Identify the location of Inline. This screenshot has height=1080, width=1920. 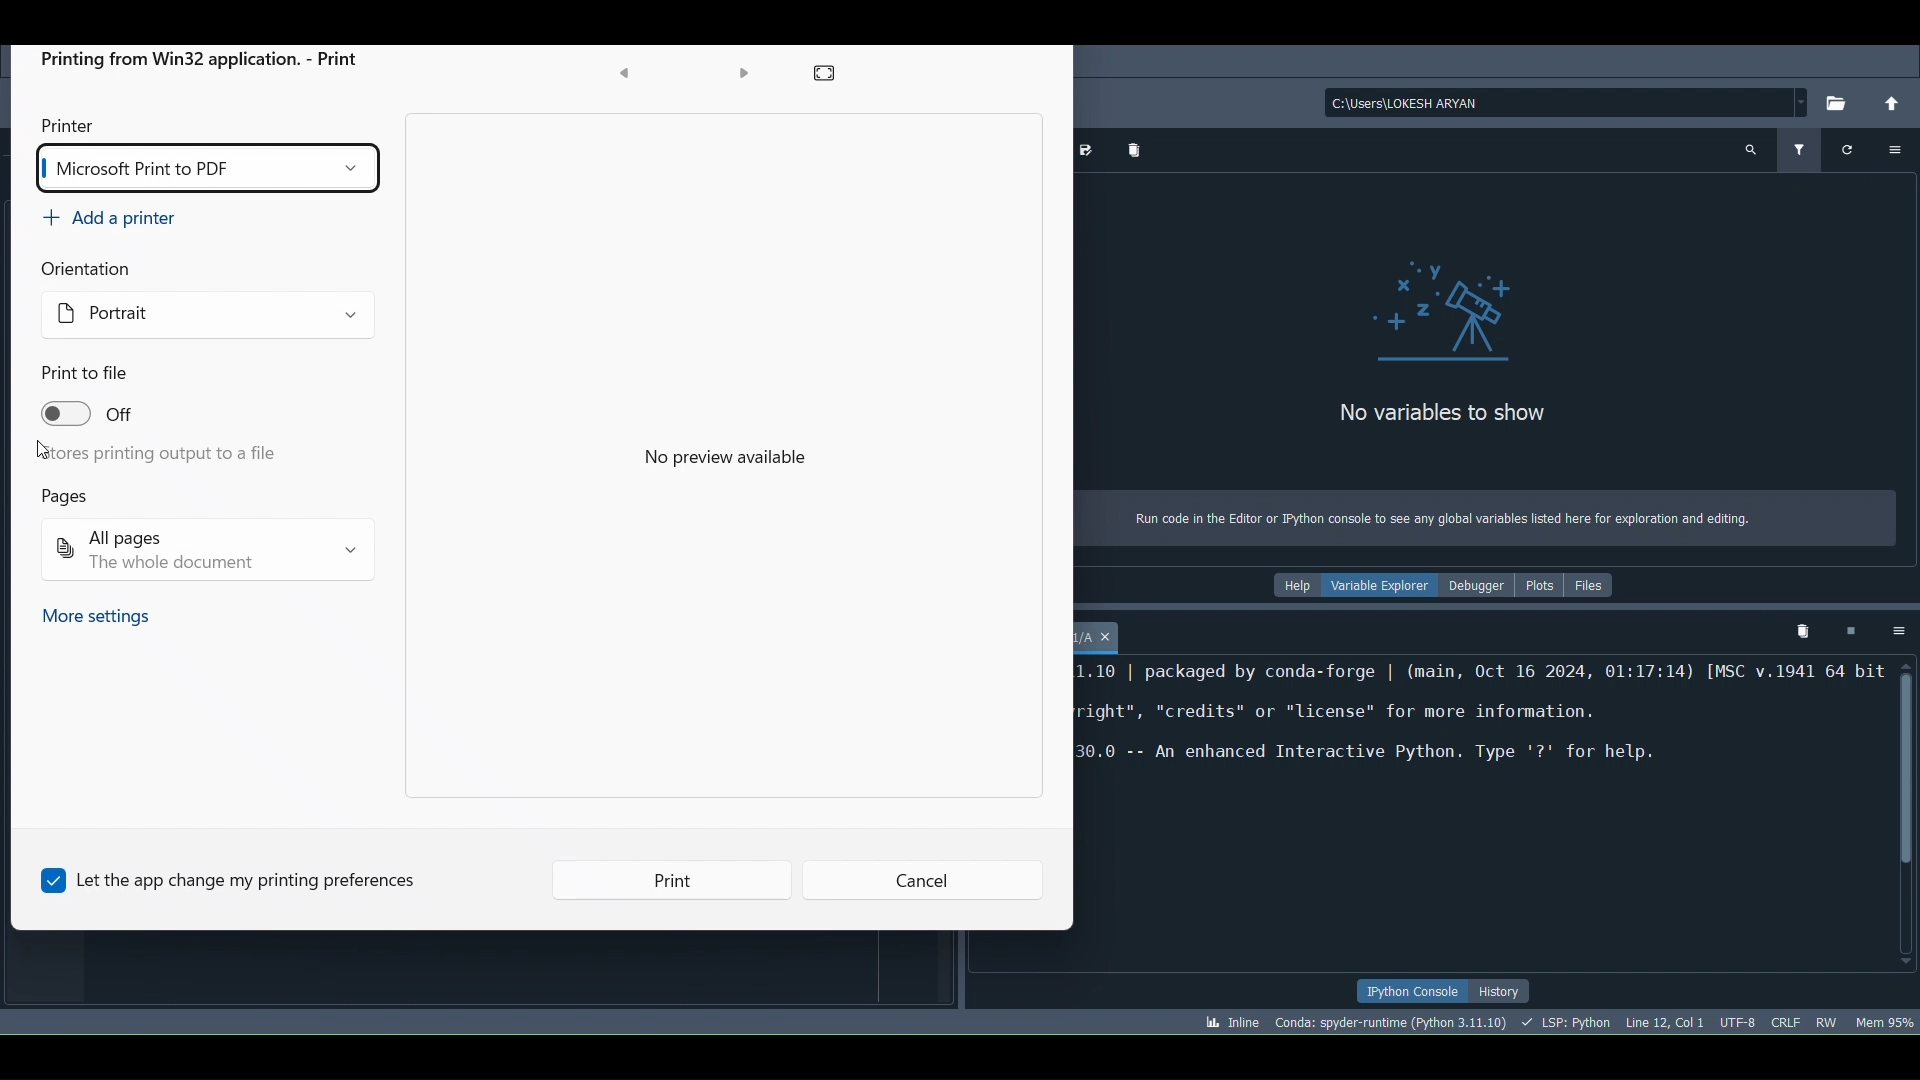
(1230, 1023).